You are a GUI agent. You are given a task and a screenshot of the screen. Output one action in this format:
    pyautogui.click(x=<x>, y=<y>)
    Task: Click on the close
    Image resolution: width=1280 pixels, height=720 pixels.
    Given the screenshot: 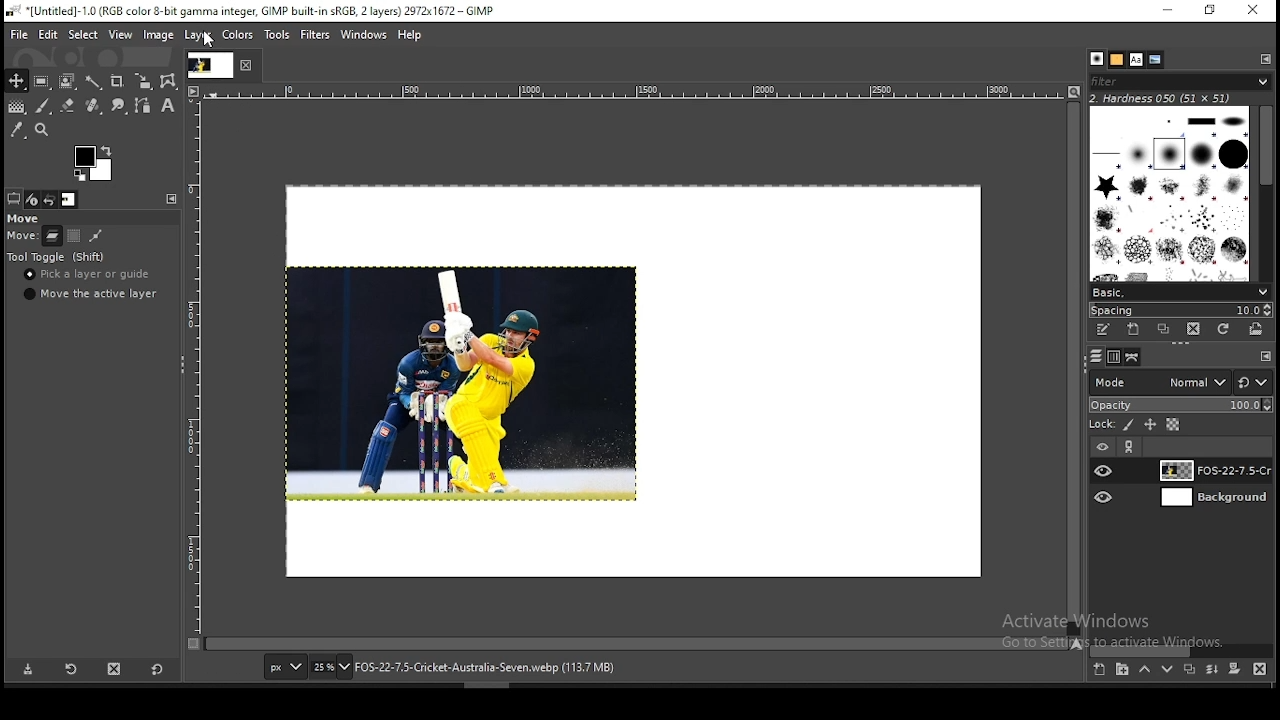 What is the action you would take?
    pyautogui.click(x=1253, y=10)
    